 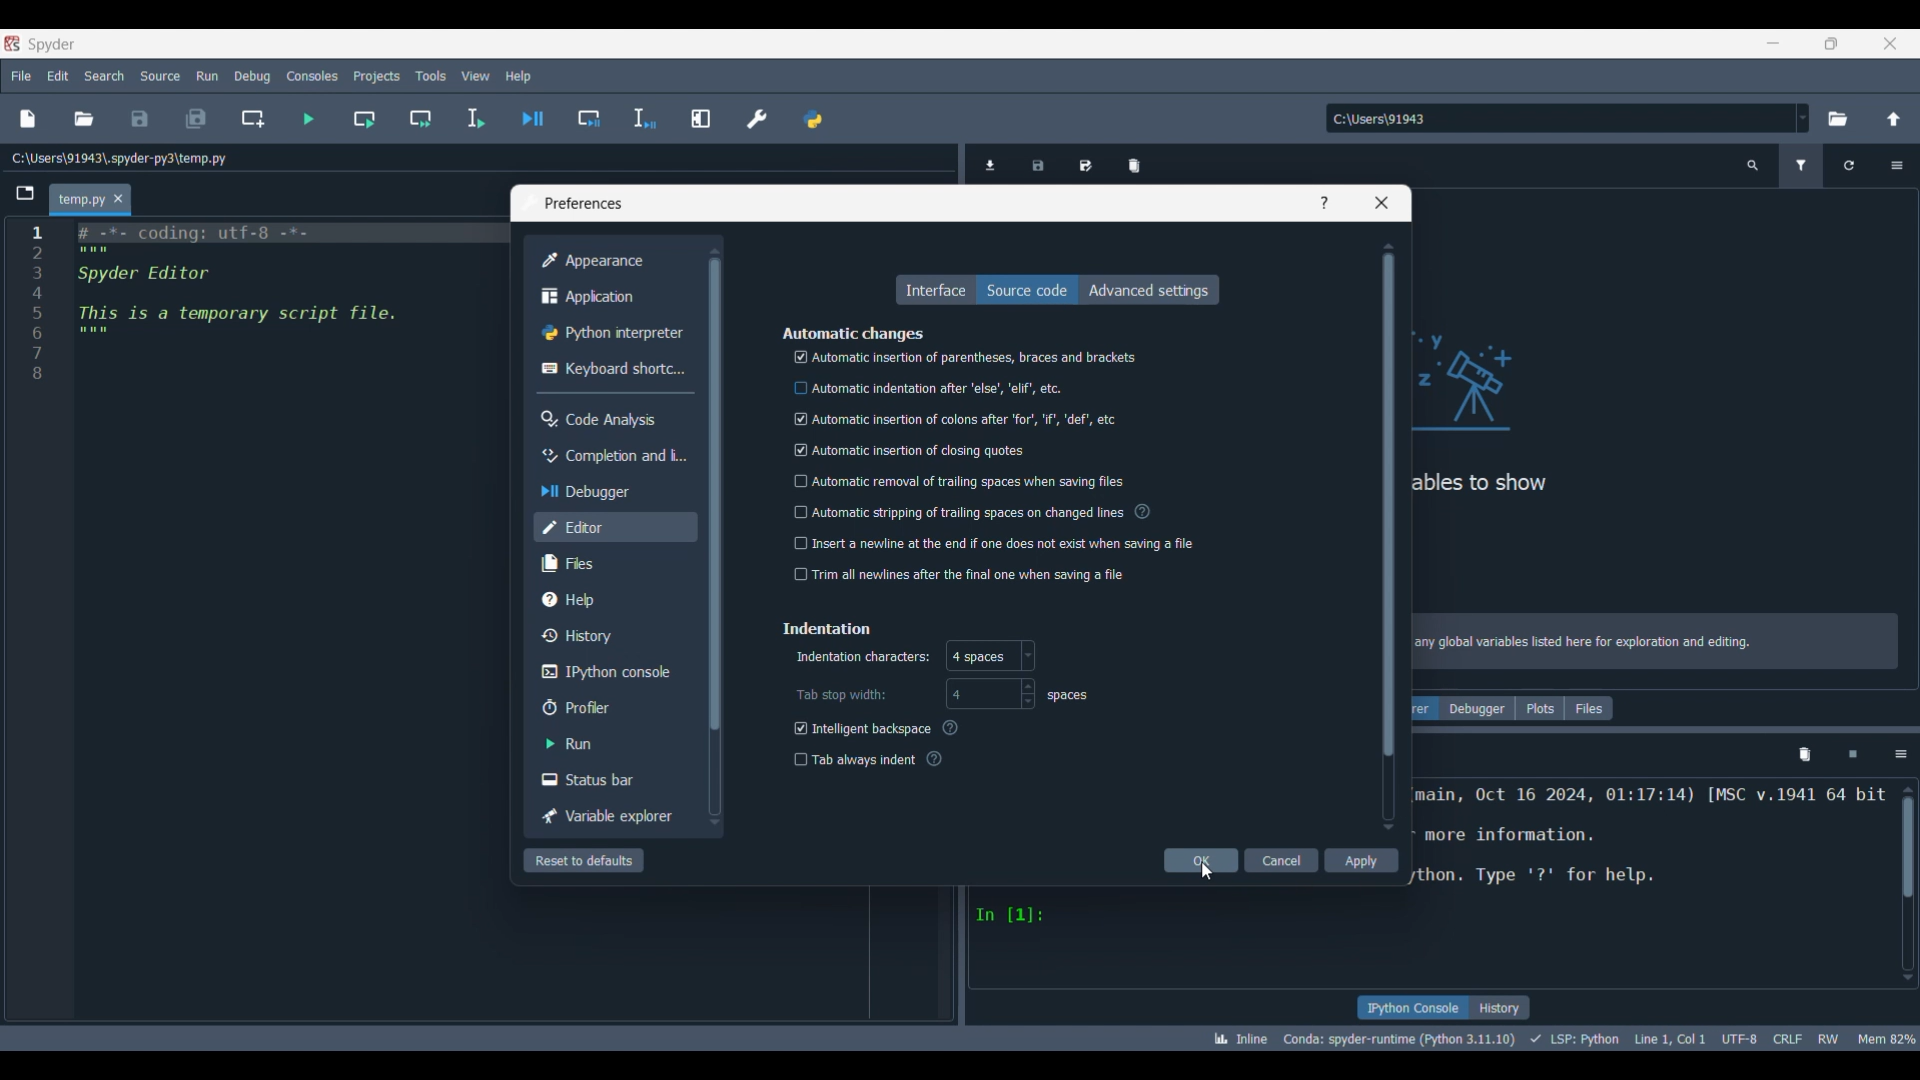 I want to click on Keyboard shortcuts, so click(x=613, y=370).